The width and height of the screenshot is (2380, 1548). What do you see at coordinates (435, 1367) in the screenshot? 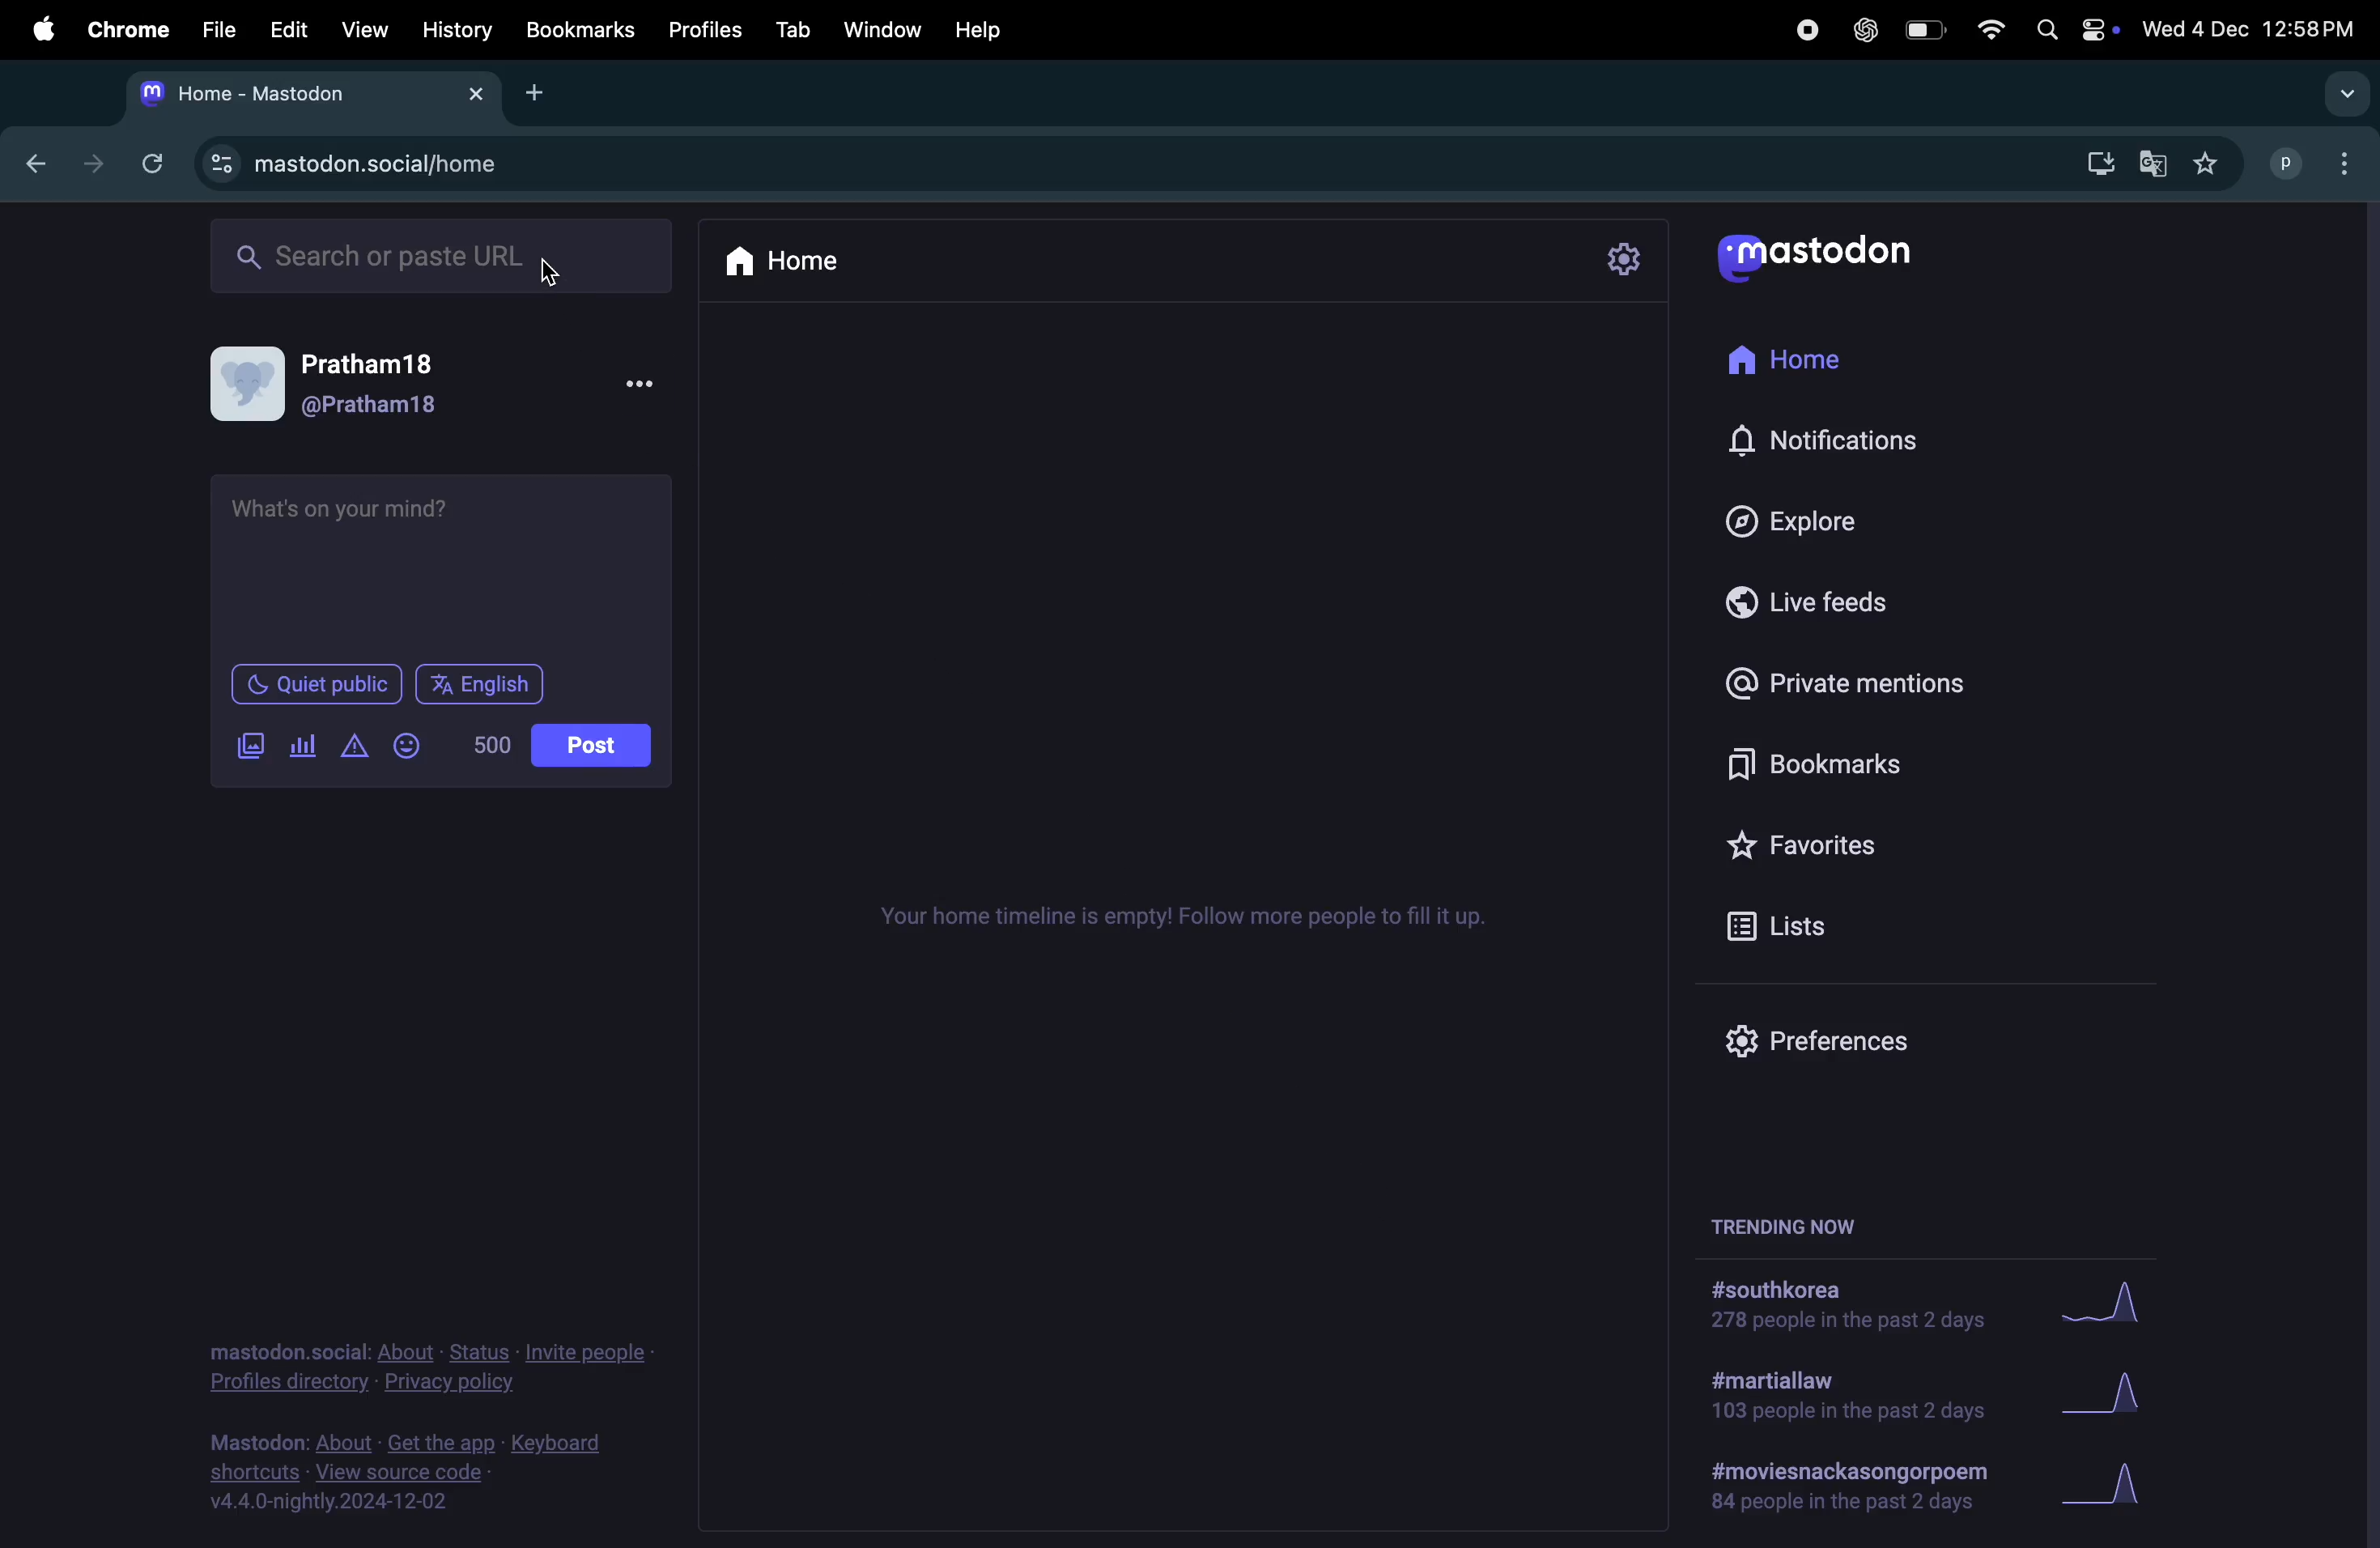
I see `privacy and policy` at bounding box center [435, 1367].